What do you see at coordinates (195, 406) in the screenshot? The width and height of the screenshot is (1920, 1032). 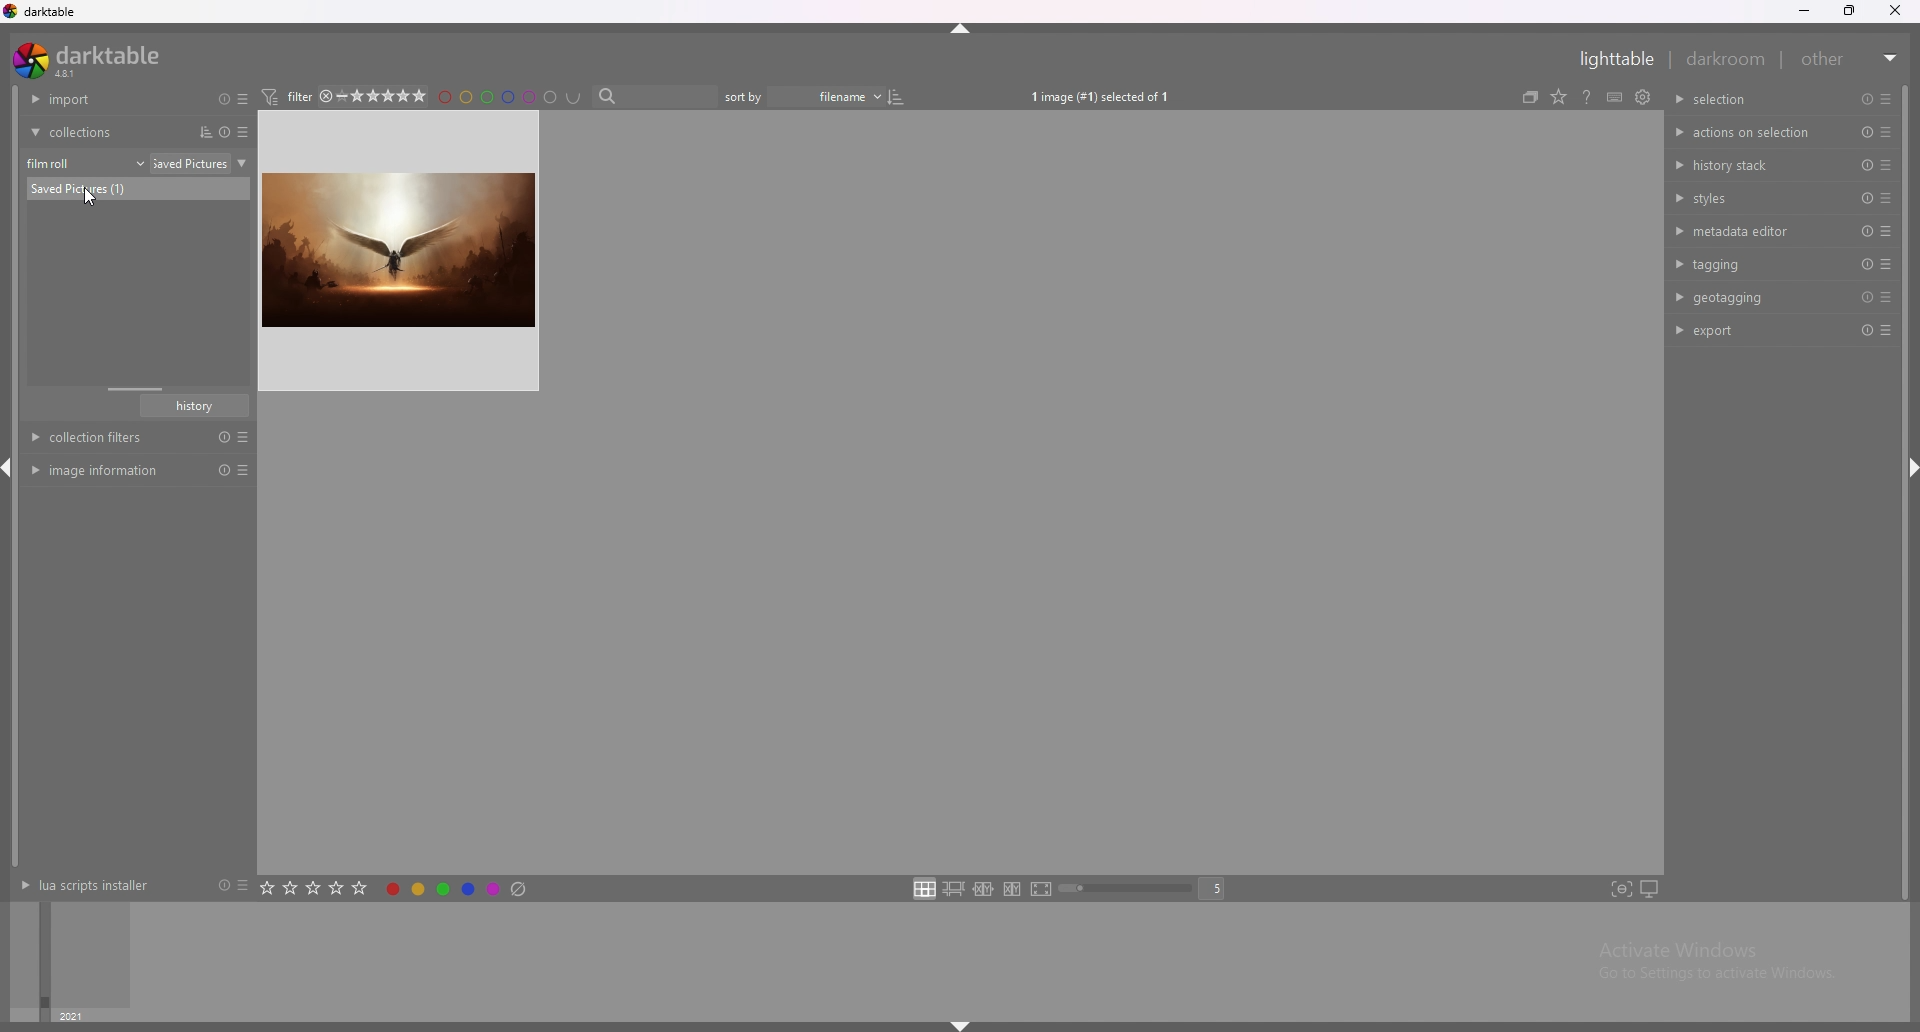 I see `history name` at bounding box center [195, 406].